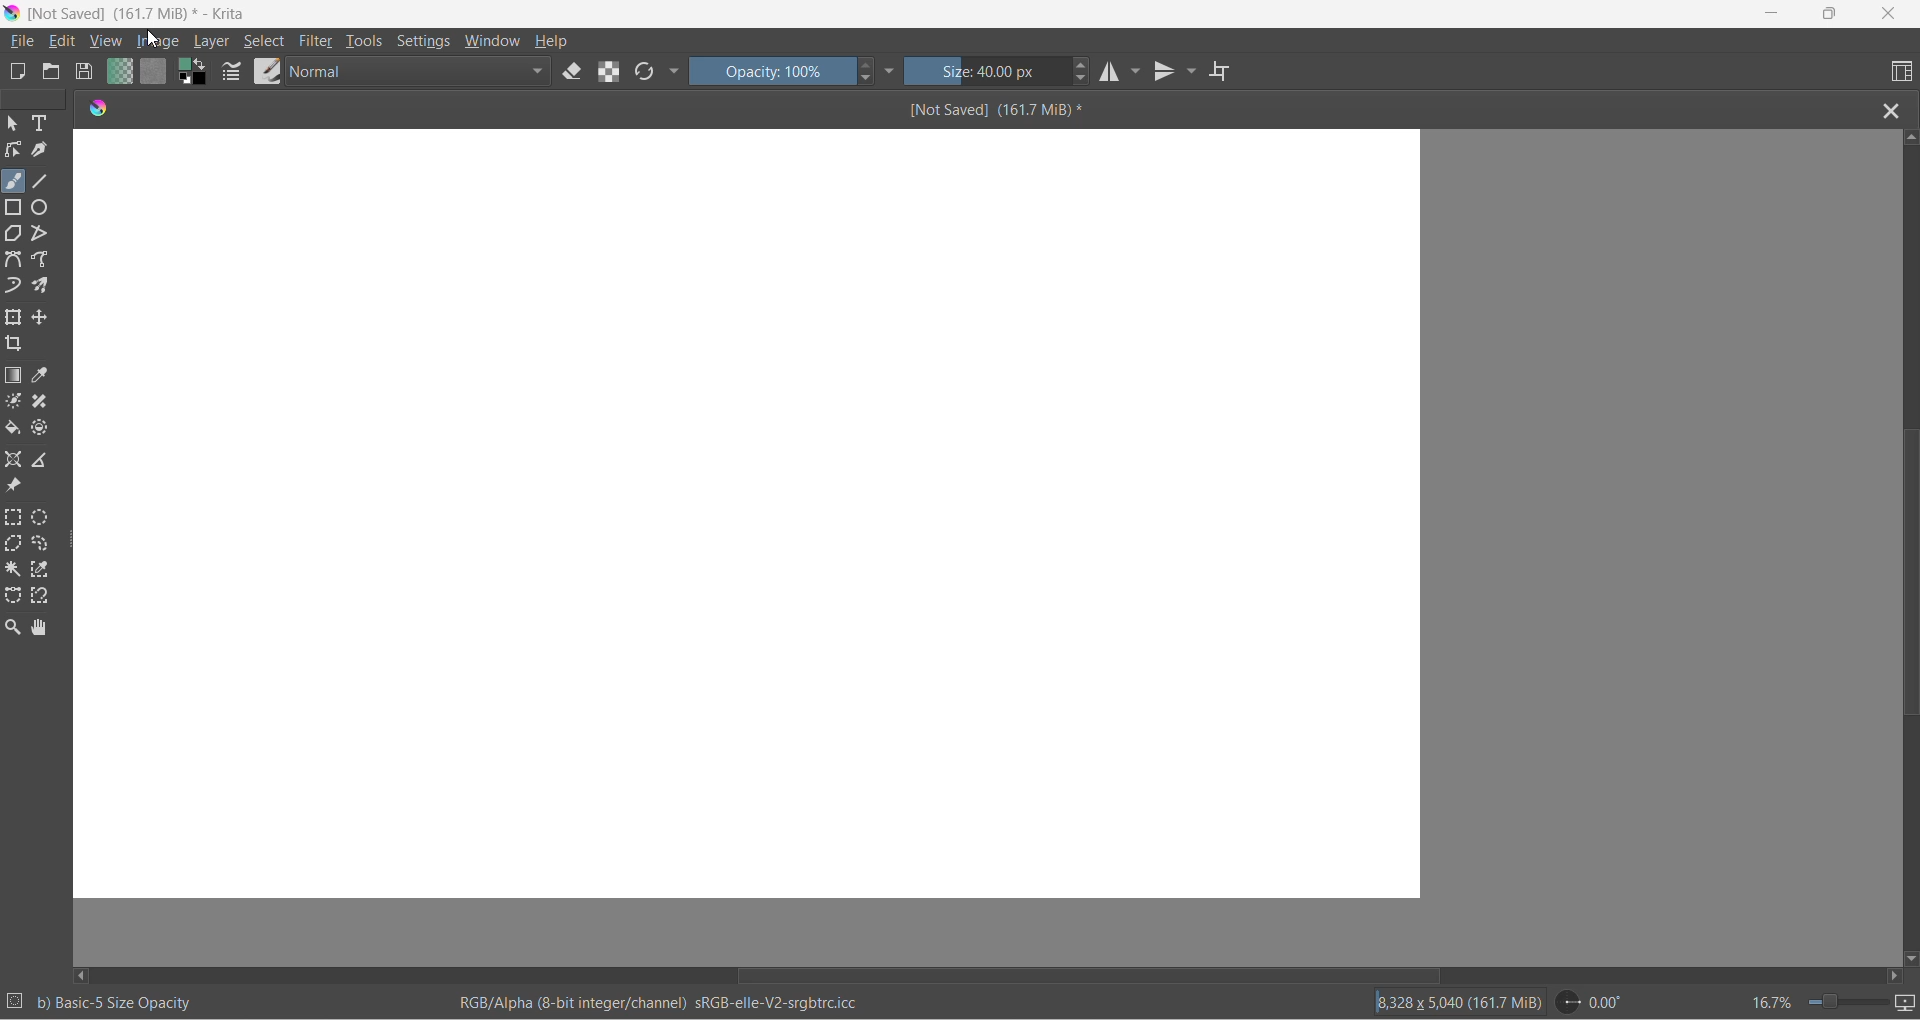  What do you see at coordinates (891, 71) in the screenshot?
I see `more settings dropdown button` at bounding box center [891, 71].